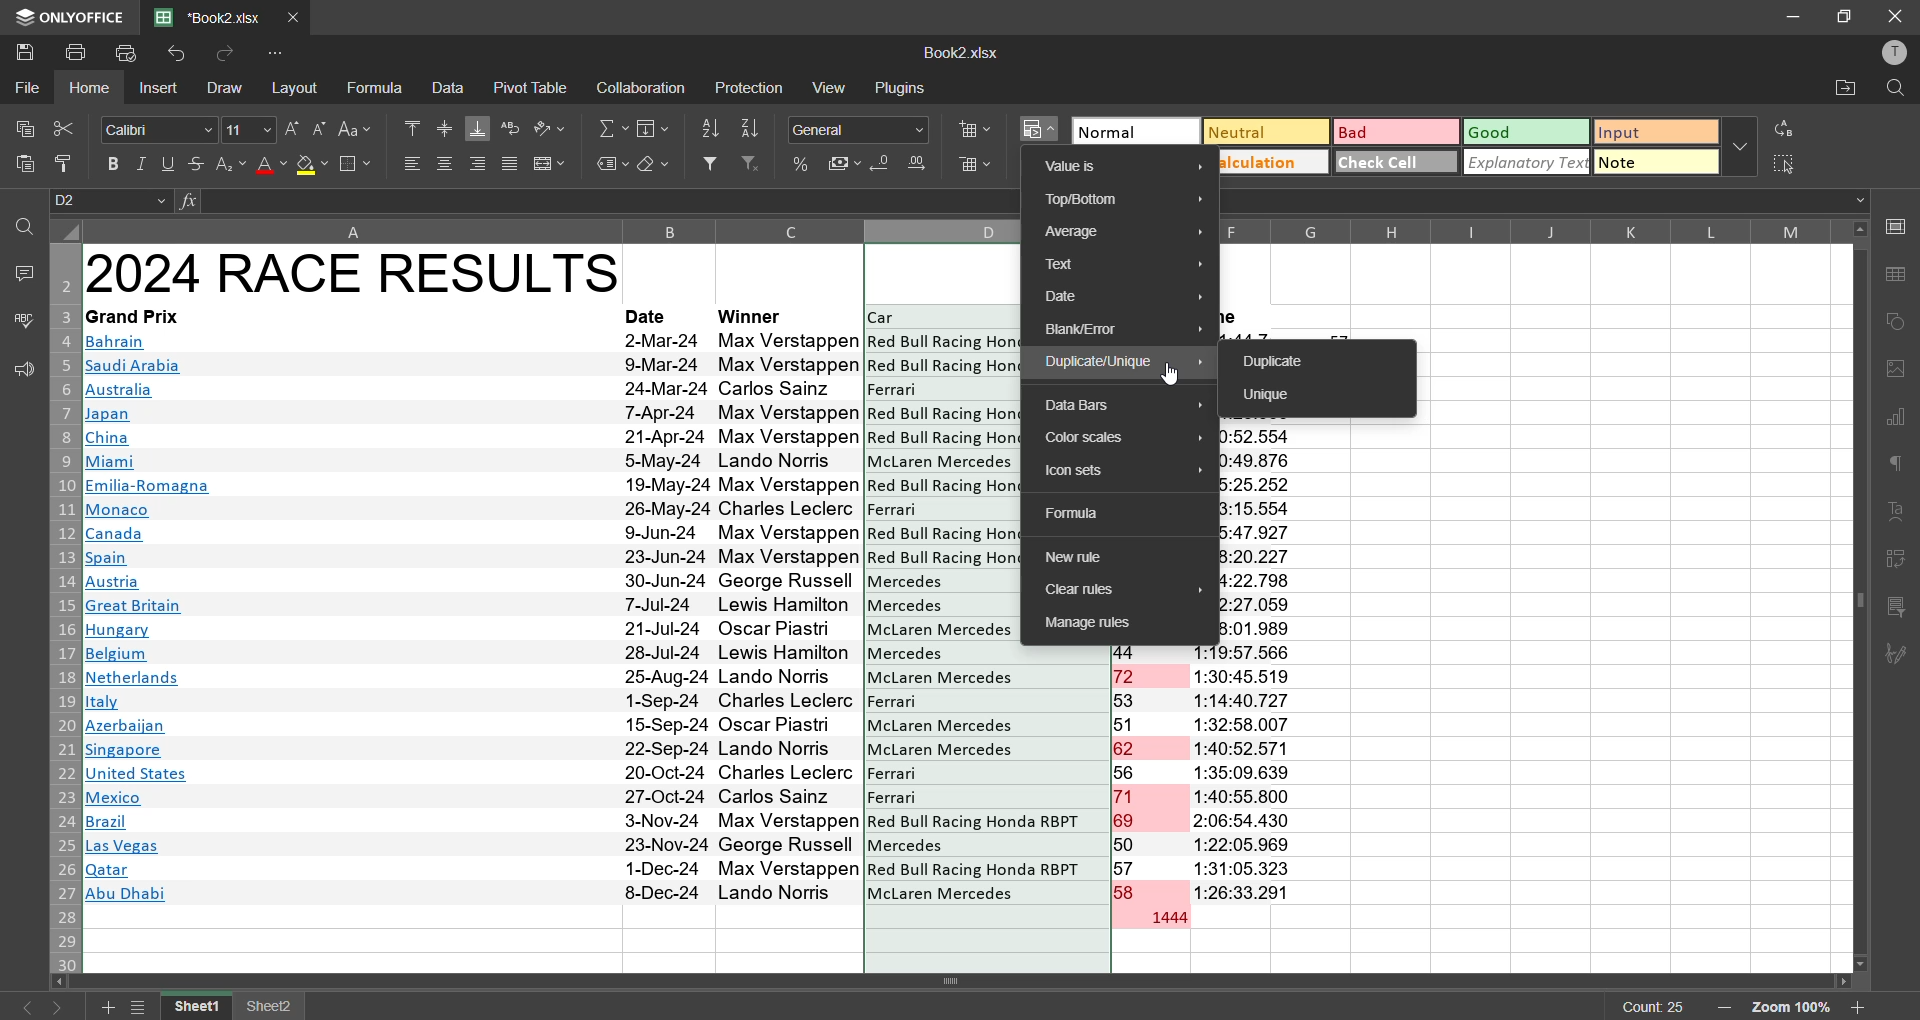 This screenshot has width=1920, height=1020. What do you see at coordinates (1133, 131) in the screenshot?
I see `normal` at bounding box center [1133, 131].